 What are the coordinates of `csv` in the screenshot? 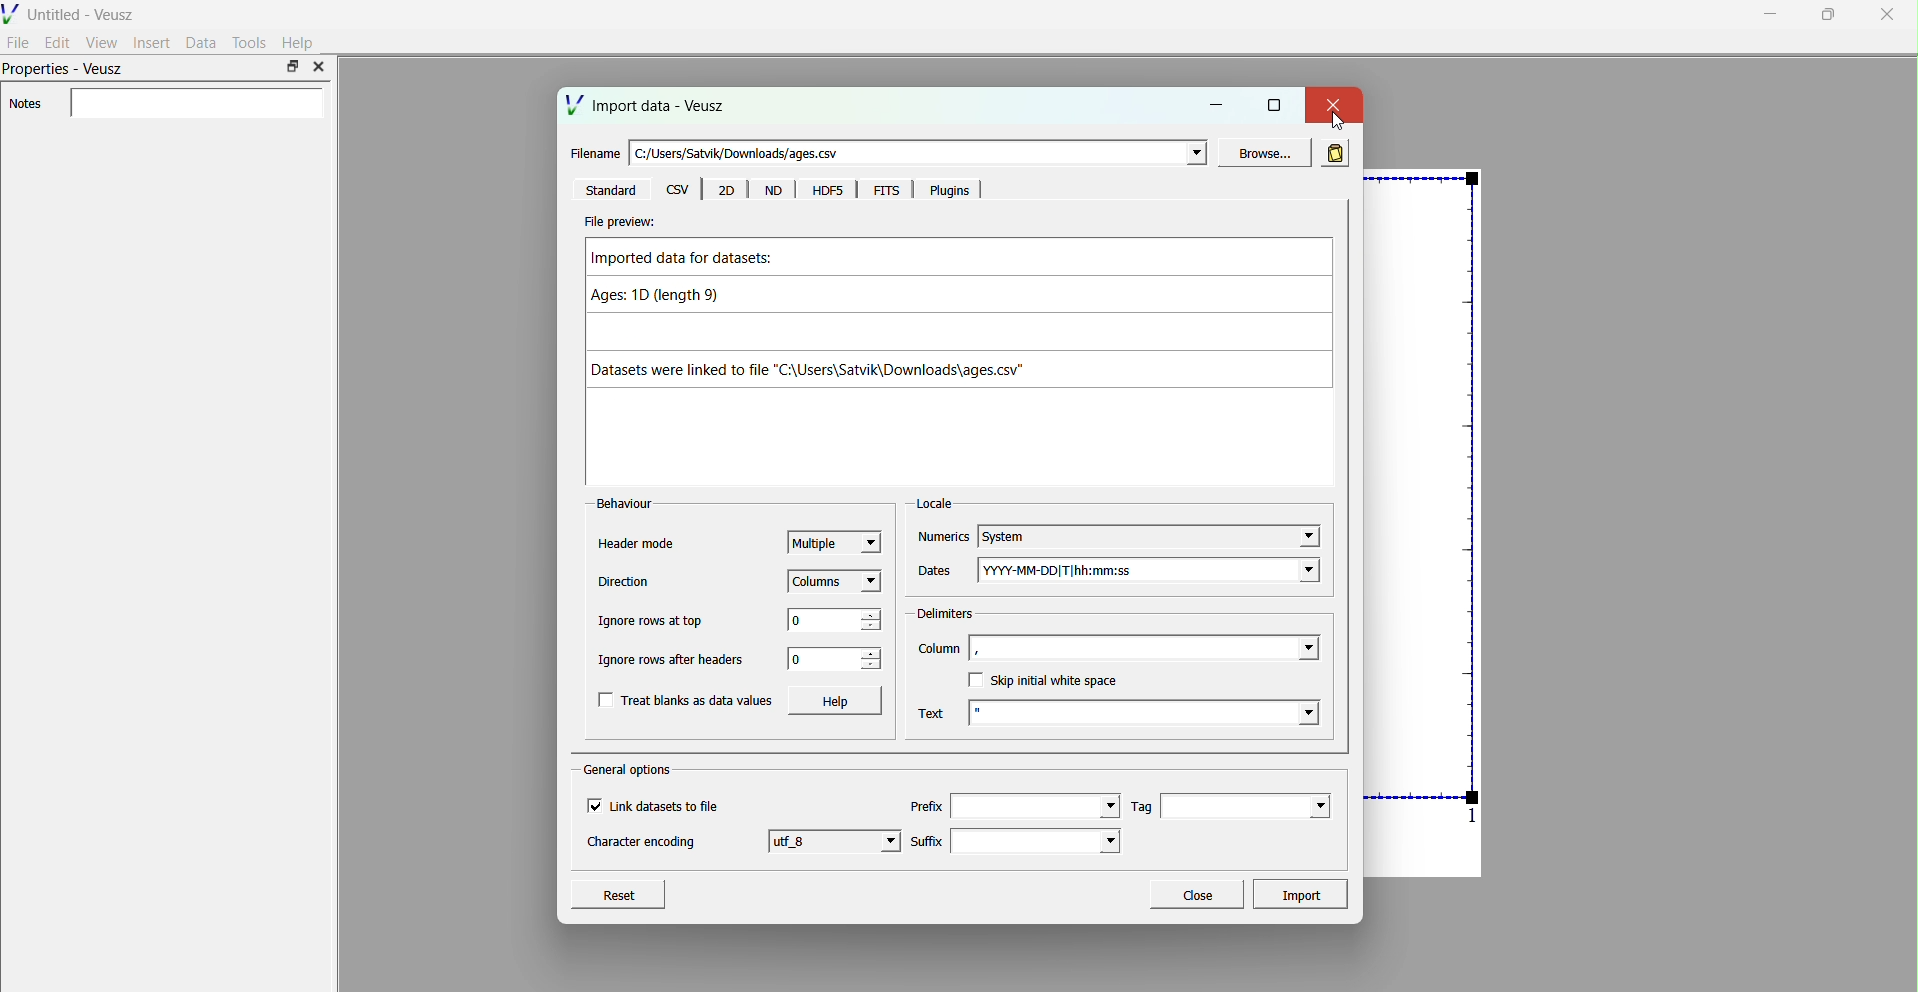 It's located at (675, 189).